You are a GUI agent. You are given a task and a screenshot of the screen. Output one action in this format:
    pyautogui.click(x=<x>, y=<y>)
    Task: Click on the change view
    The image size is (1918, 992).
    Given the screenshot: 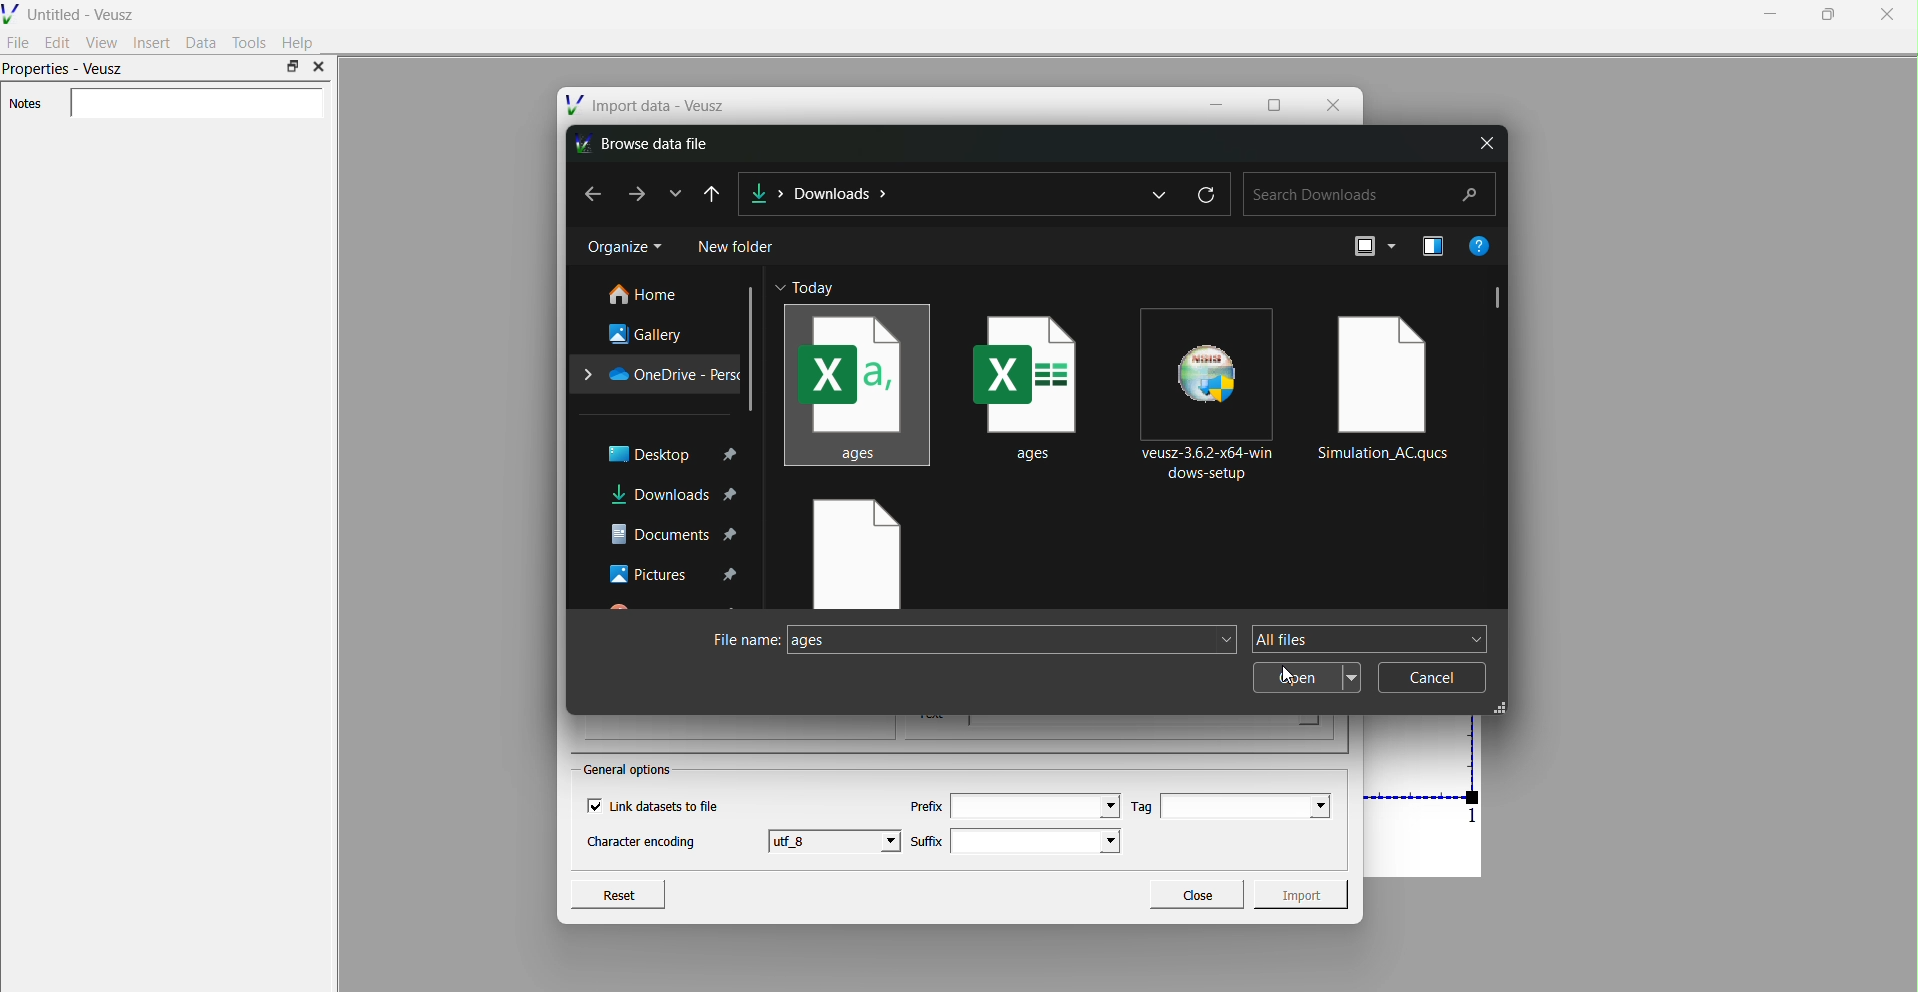 What is the action you would take?
    pyautogui.click(x=1370, y=246)
    